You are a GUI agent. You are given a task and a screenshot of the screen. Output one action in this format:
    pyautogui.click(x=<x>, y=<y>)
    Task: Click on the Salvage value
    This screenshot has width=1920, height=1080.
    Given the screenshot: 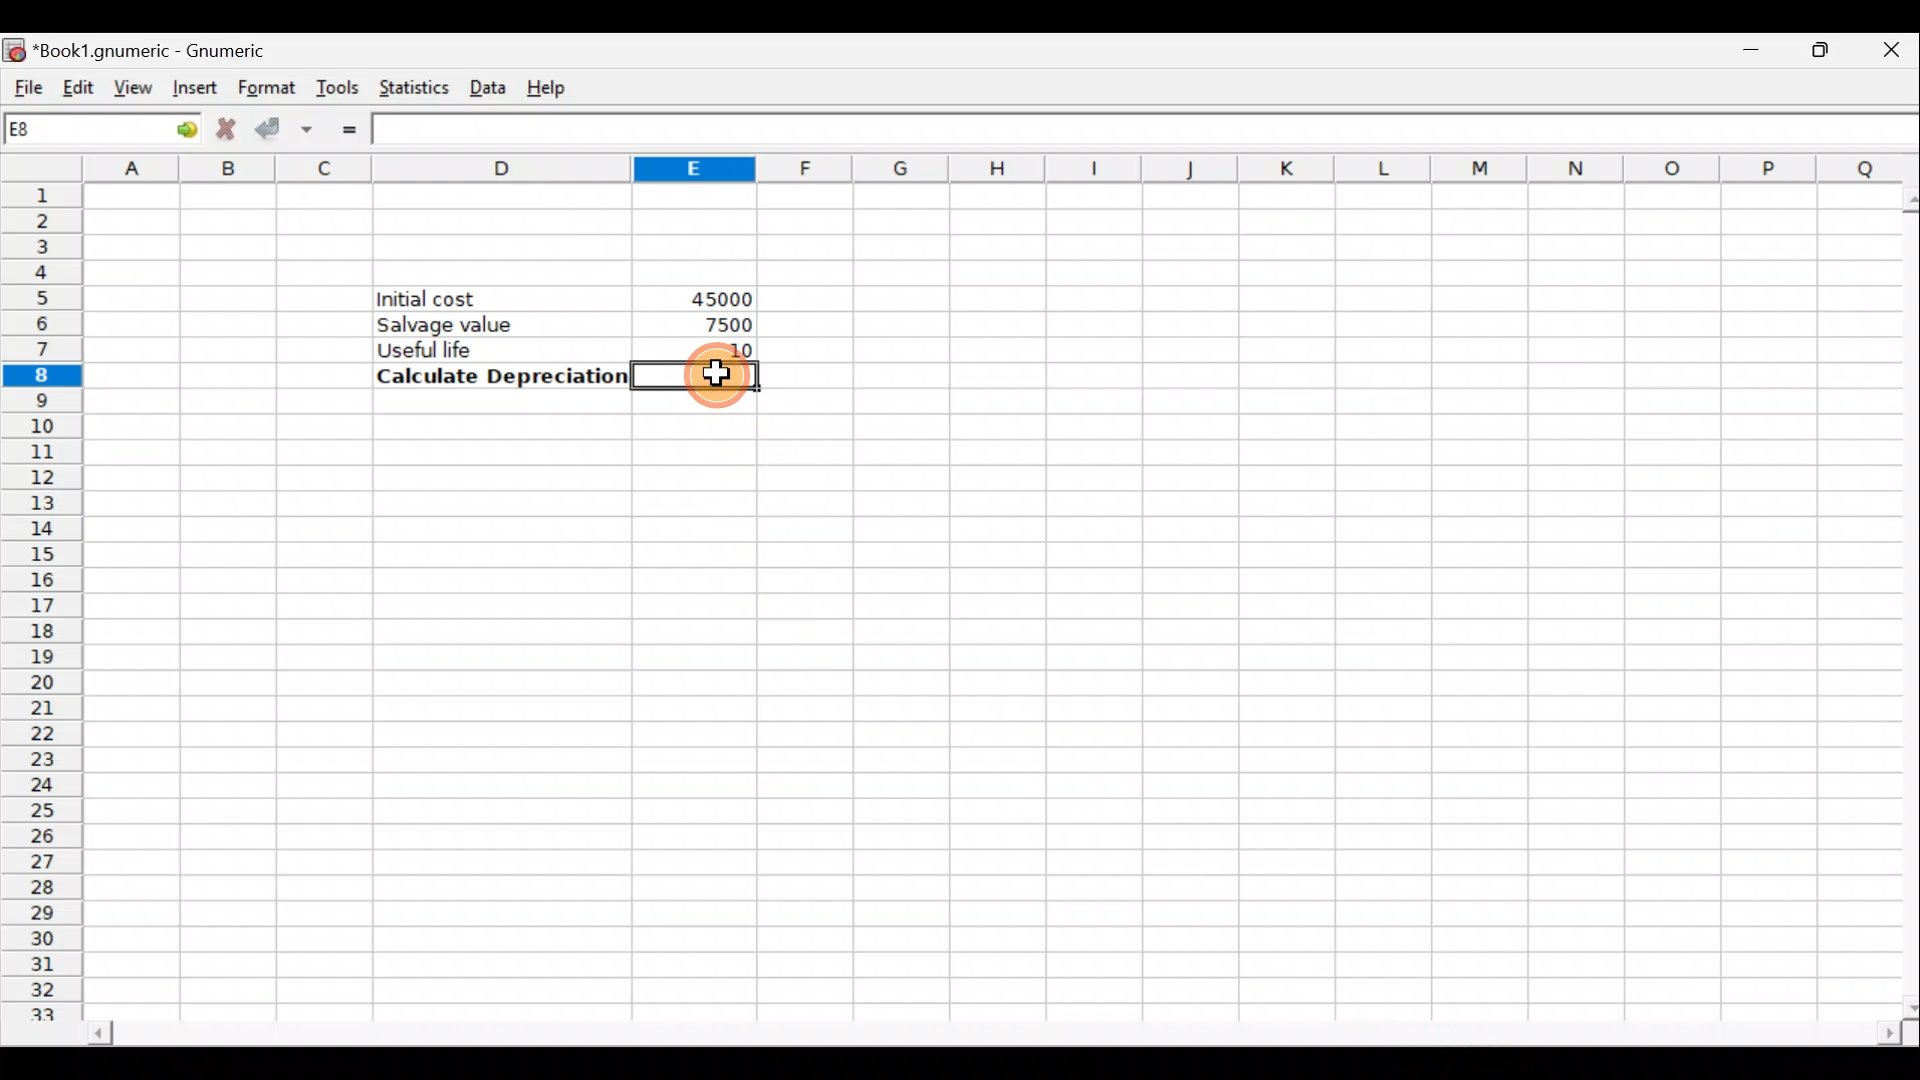 What is the action you would take?
    pyautogui.click(x=486, y=324)
    